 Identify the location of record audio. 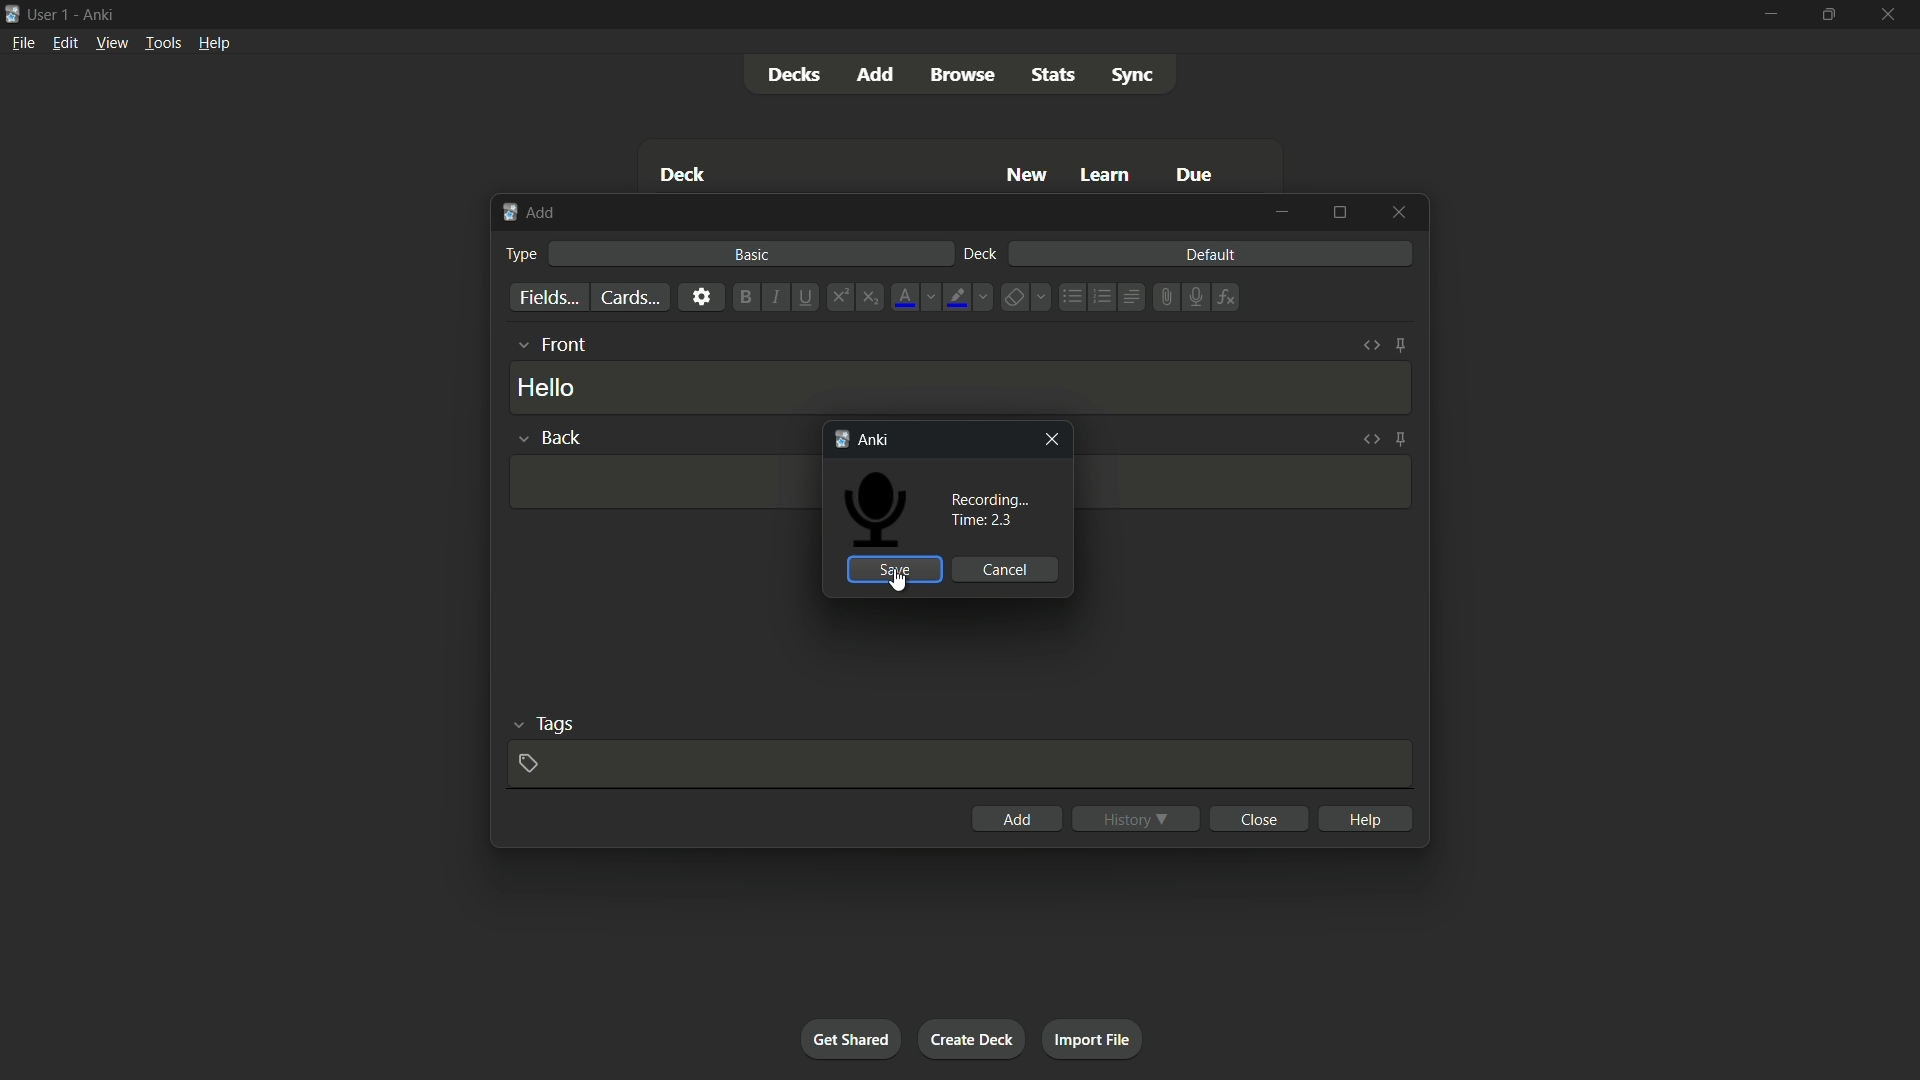
(1193, 297).